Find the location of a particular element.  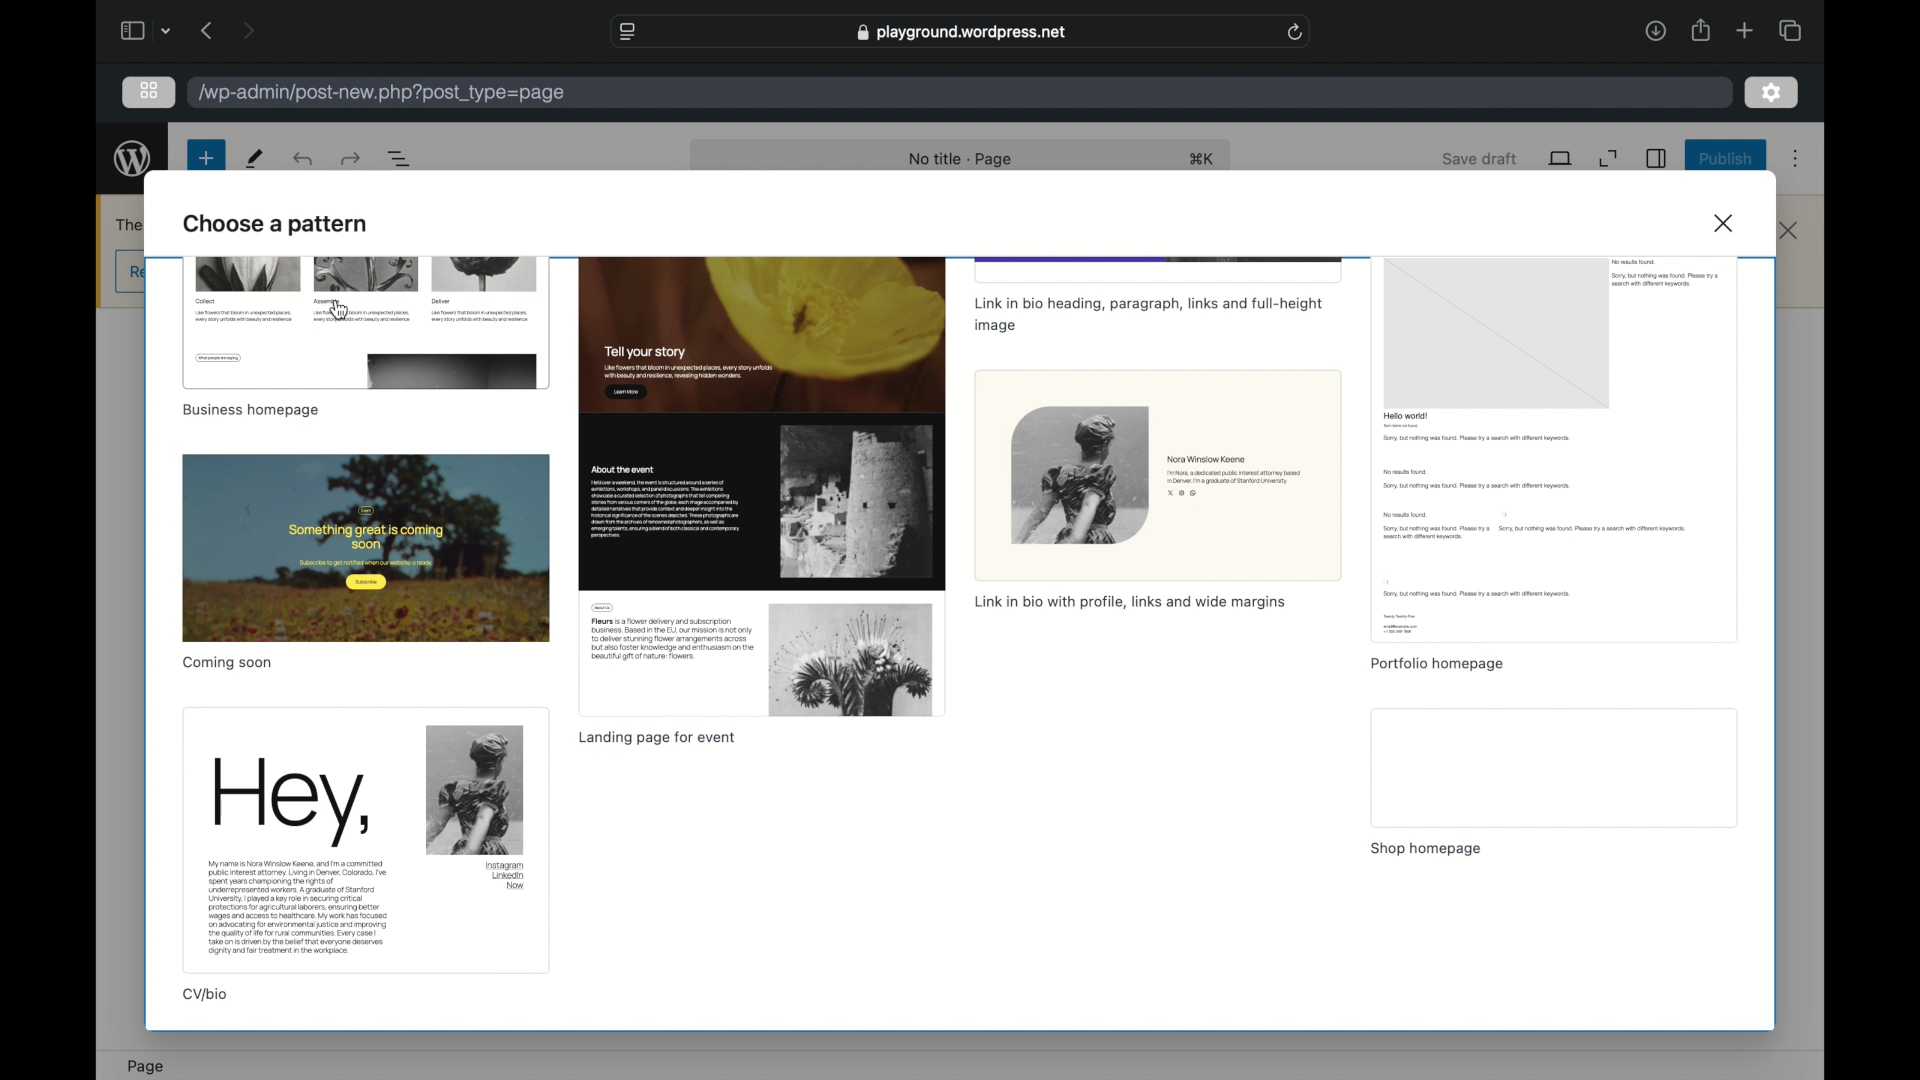

expand is located at coordinates (1608, 158).